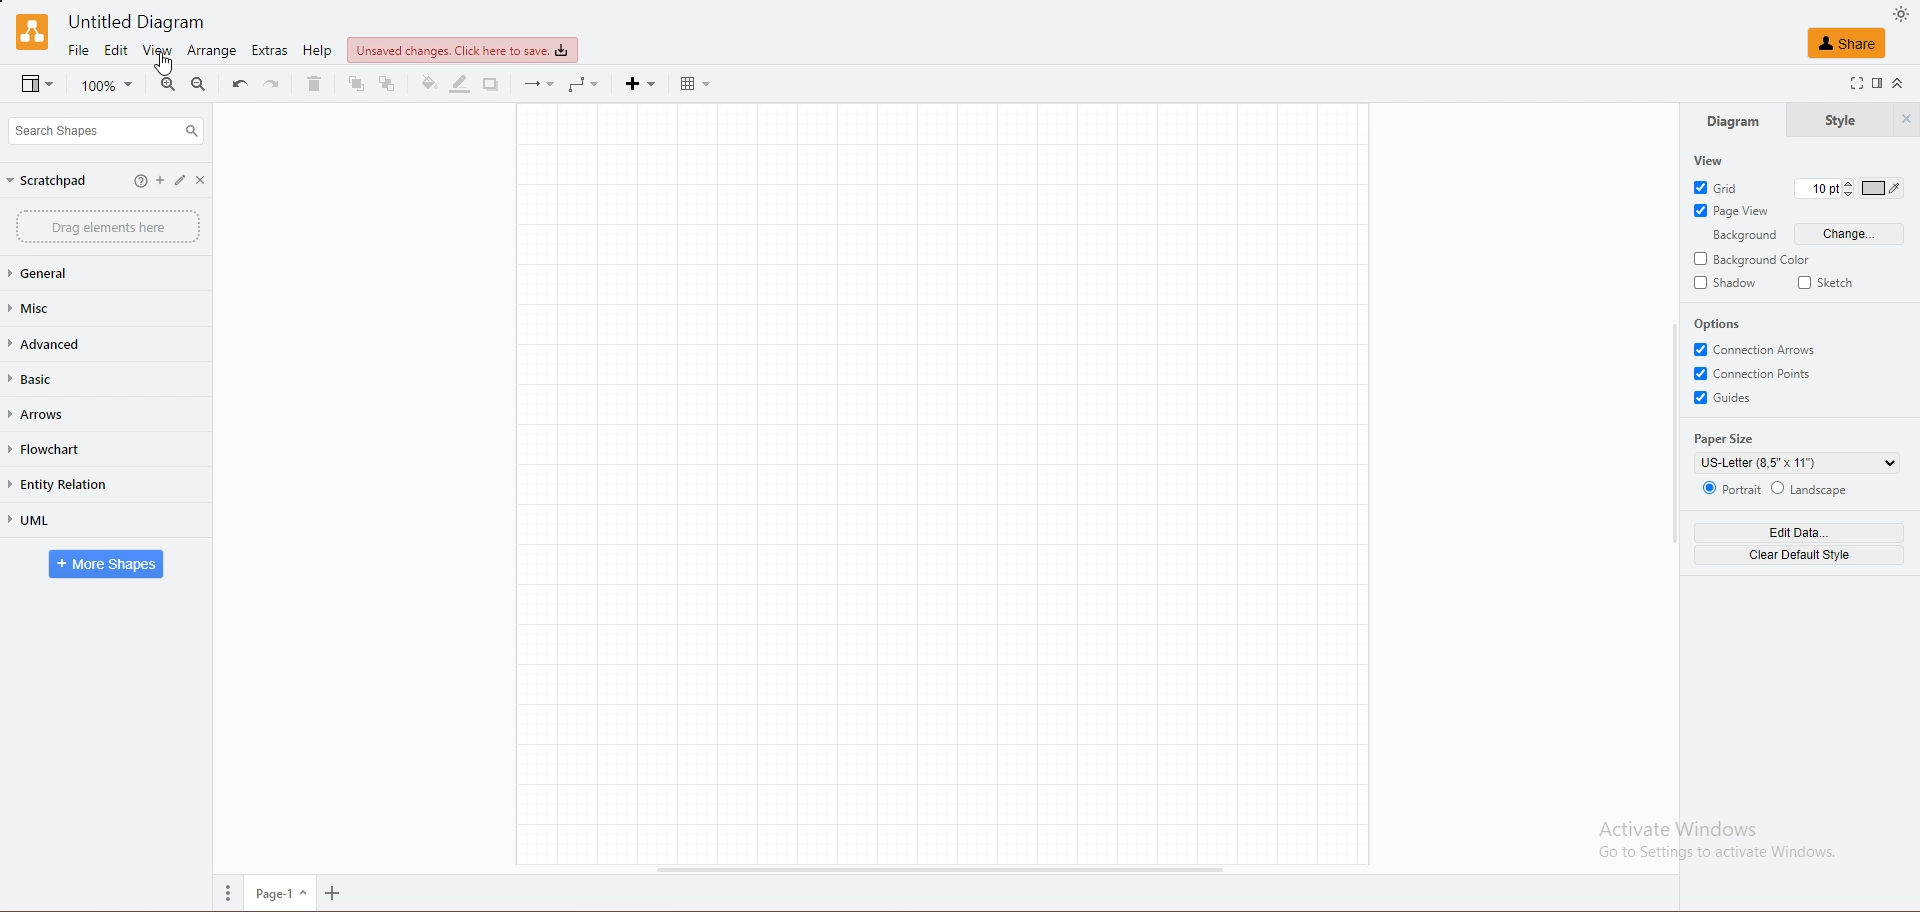 Image resolution: width=1920 pixels, height=912 pixels. I want to click on cursor, so click(161, 64).